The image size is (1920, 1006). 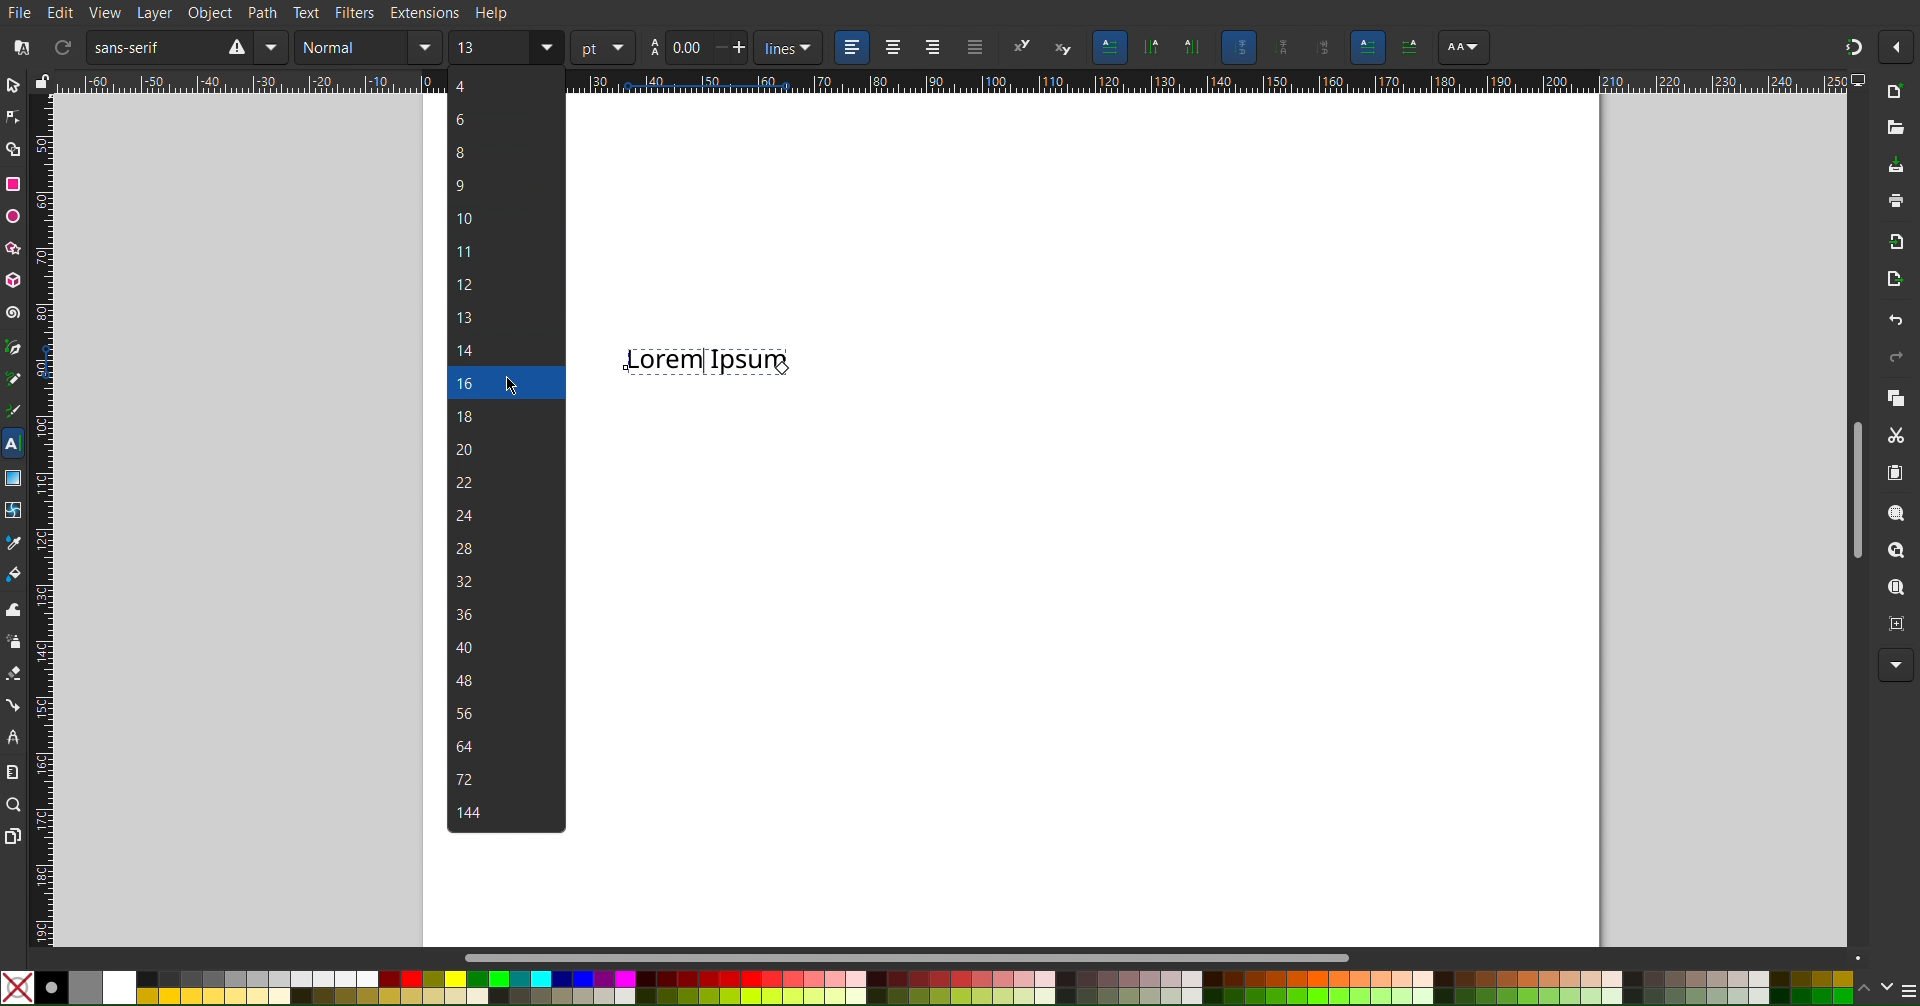 I want to click on Connector Tool, so click(x=12, y=705).